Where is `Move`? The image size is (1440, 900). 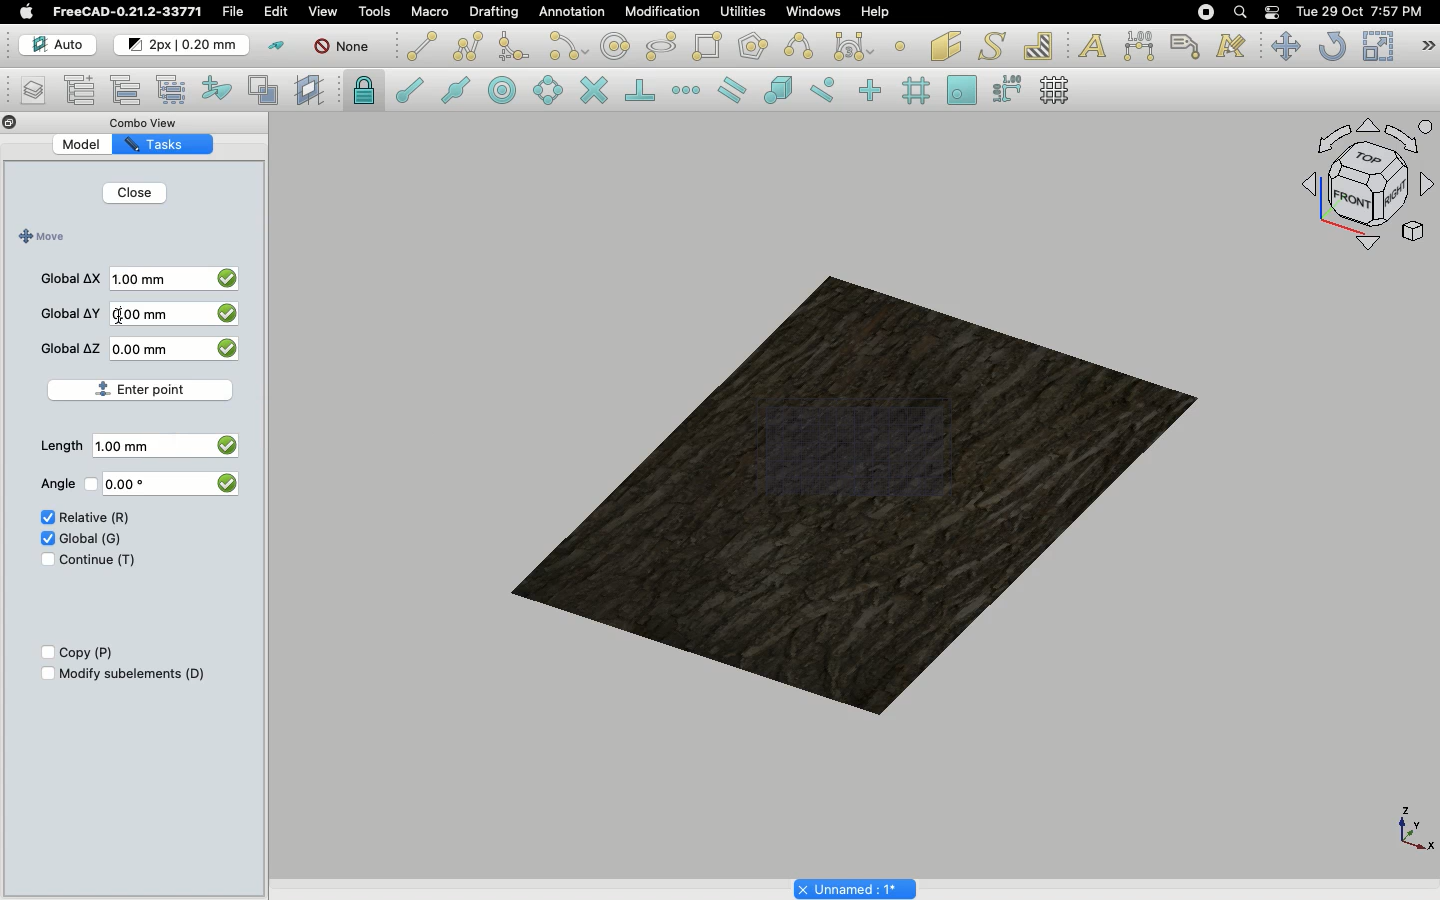
Move is located at coordinates (39, 237).